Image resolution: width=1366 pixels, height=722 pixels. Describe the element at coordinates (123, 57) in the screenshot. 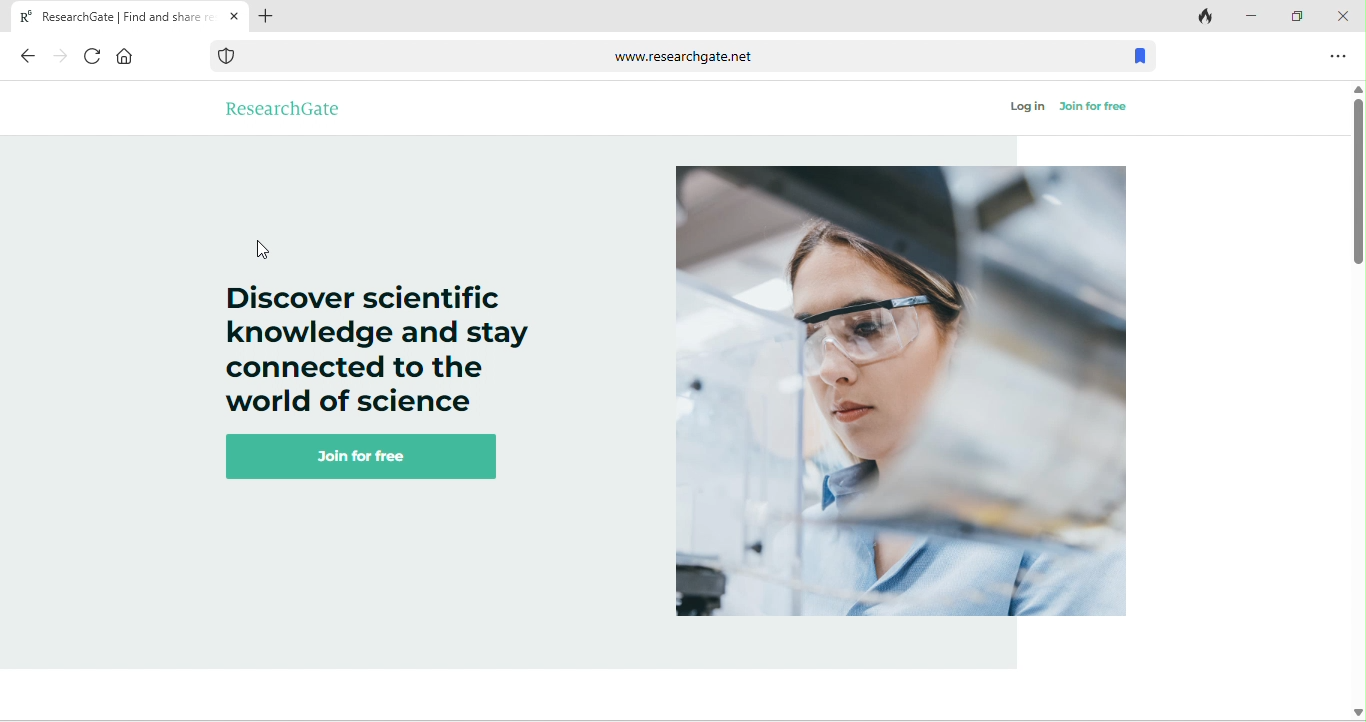

I see `home` at that location.